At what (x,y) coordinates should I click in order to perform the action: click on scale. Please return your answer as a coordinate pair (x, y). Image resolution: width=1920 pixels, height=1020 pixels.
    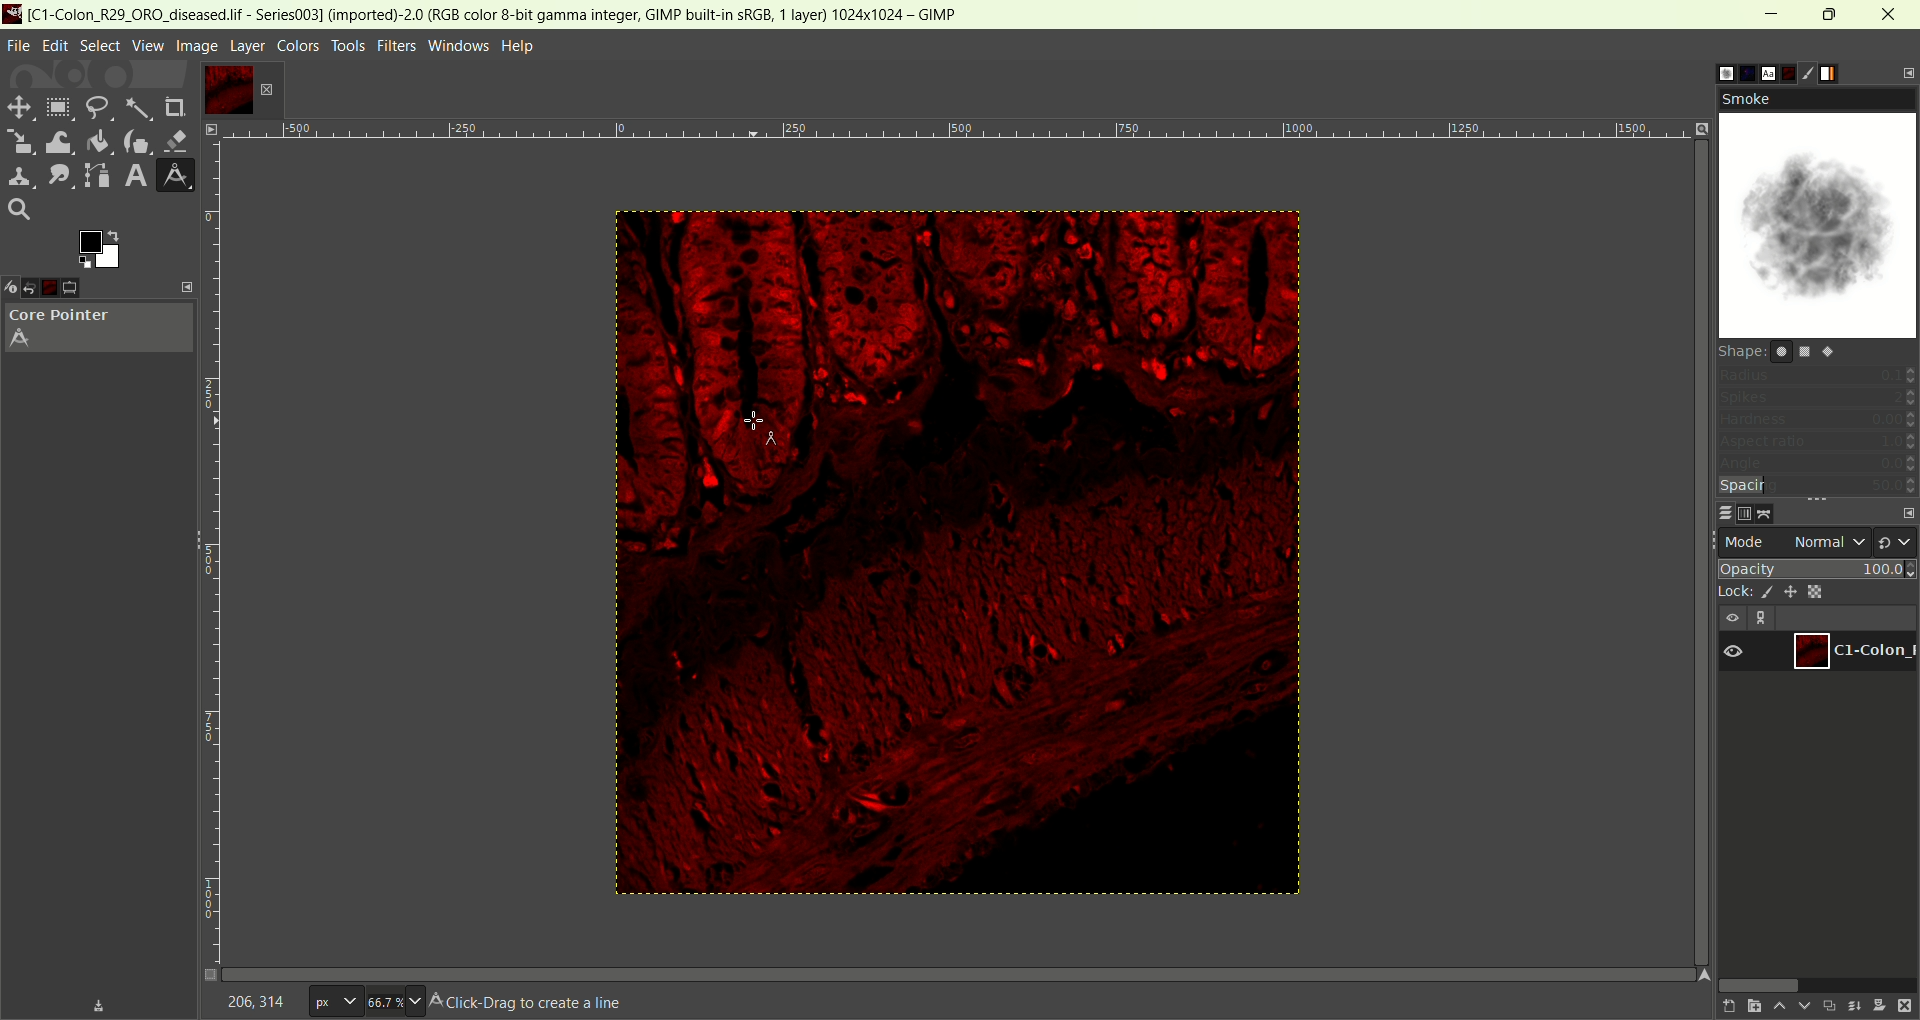
    Looking at the image, I should click on (17, 139).